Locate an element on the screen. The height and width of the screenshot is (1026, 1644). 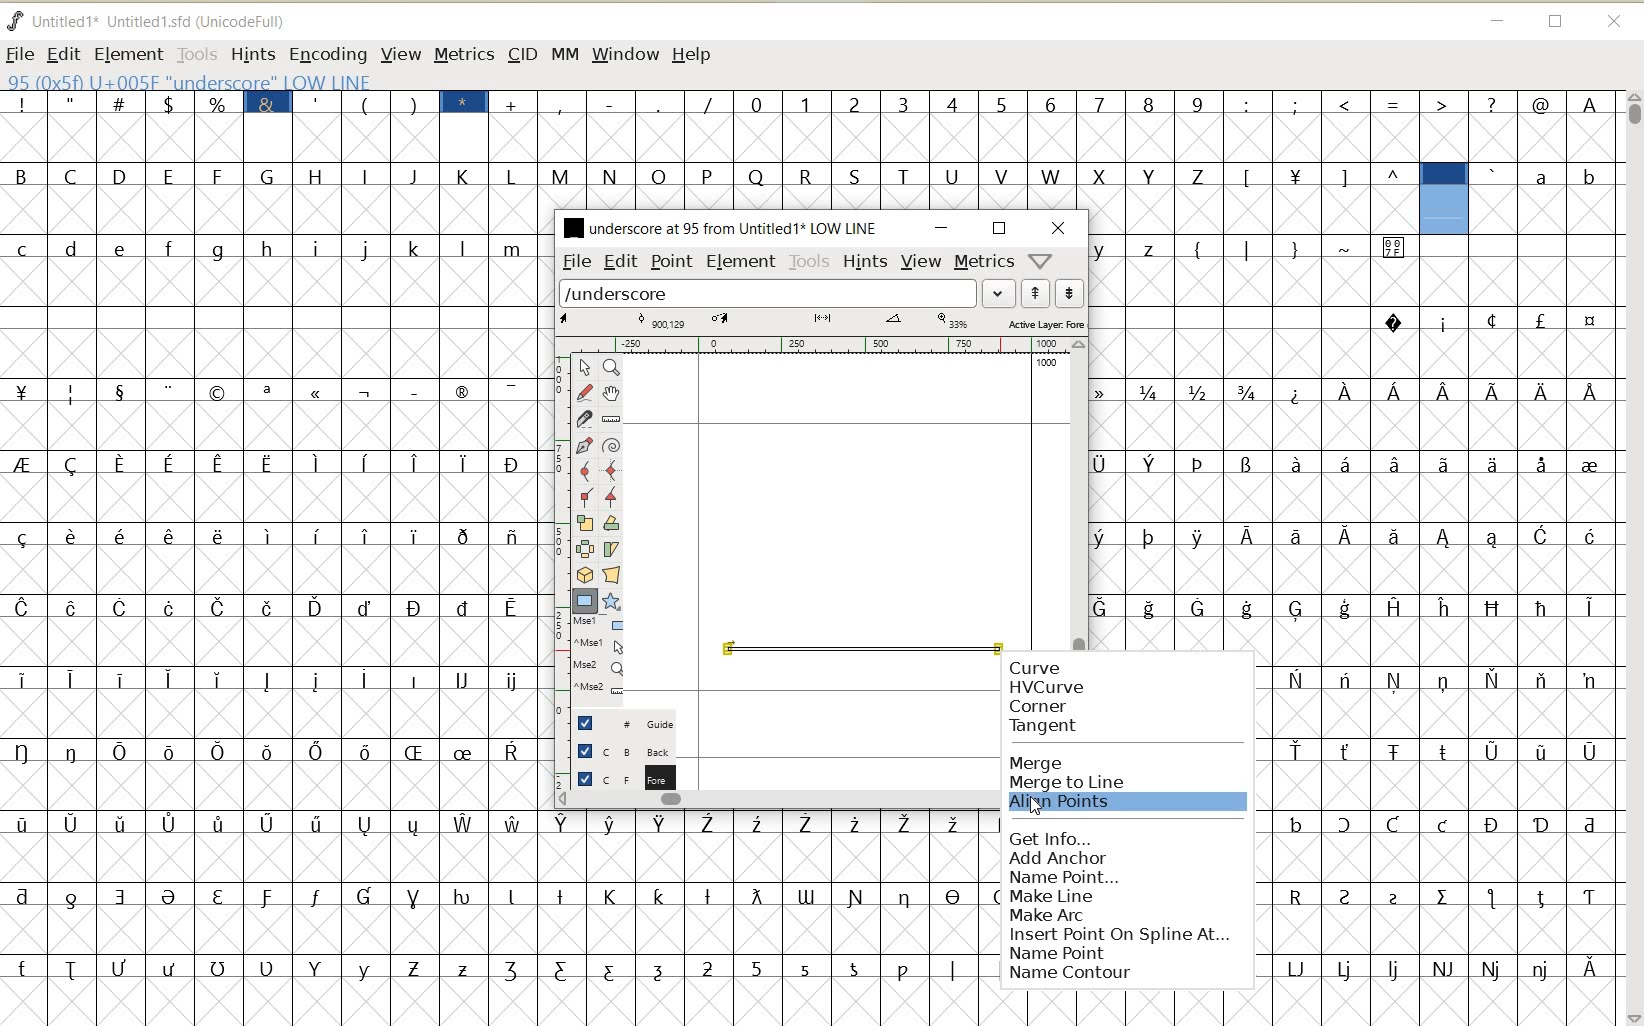
show next word list is located at coordinates (1070, 293).